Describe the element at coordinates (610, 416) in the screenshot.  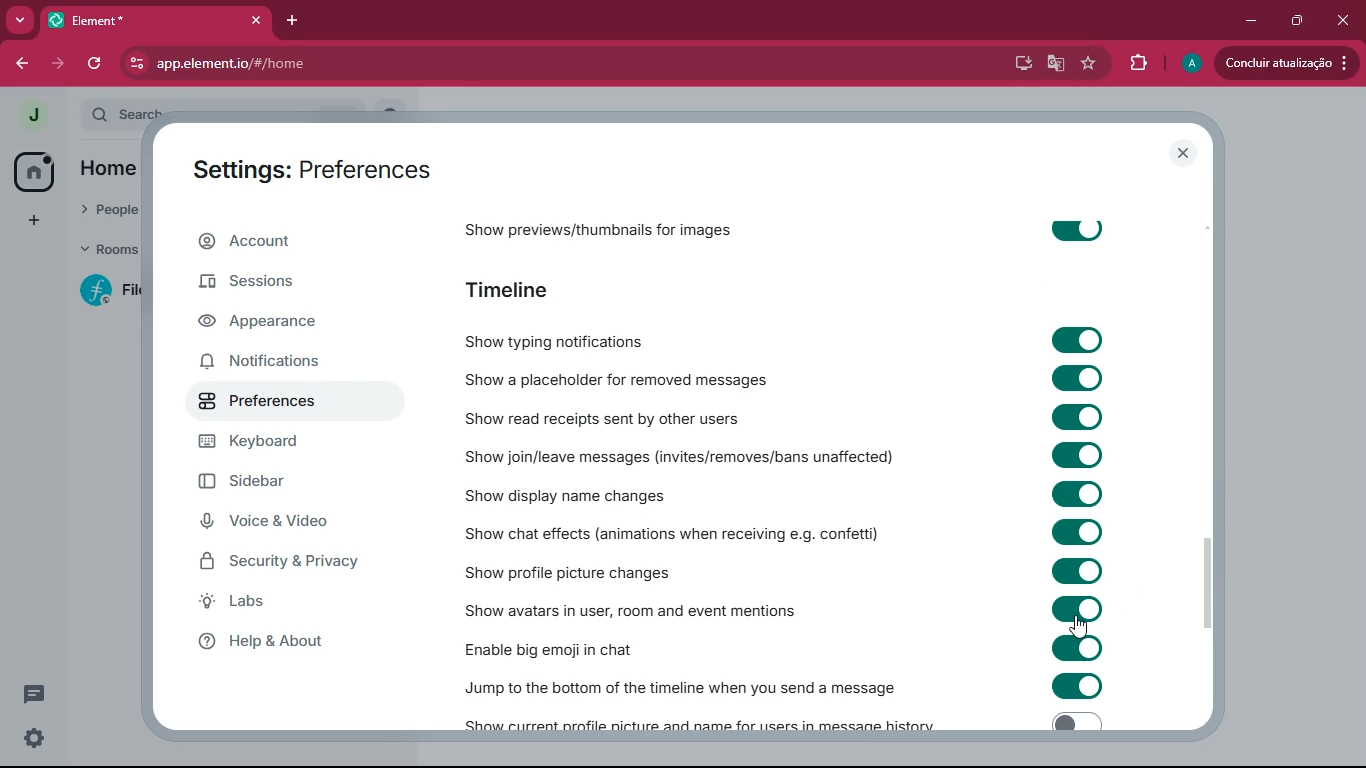
I see `show read receipts sent by other users` at that location.